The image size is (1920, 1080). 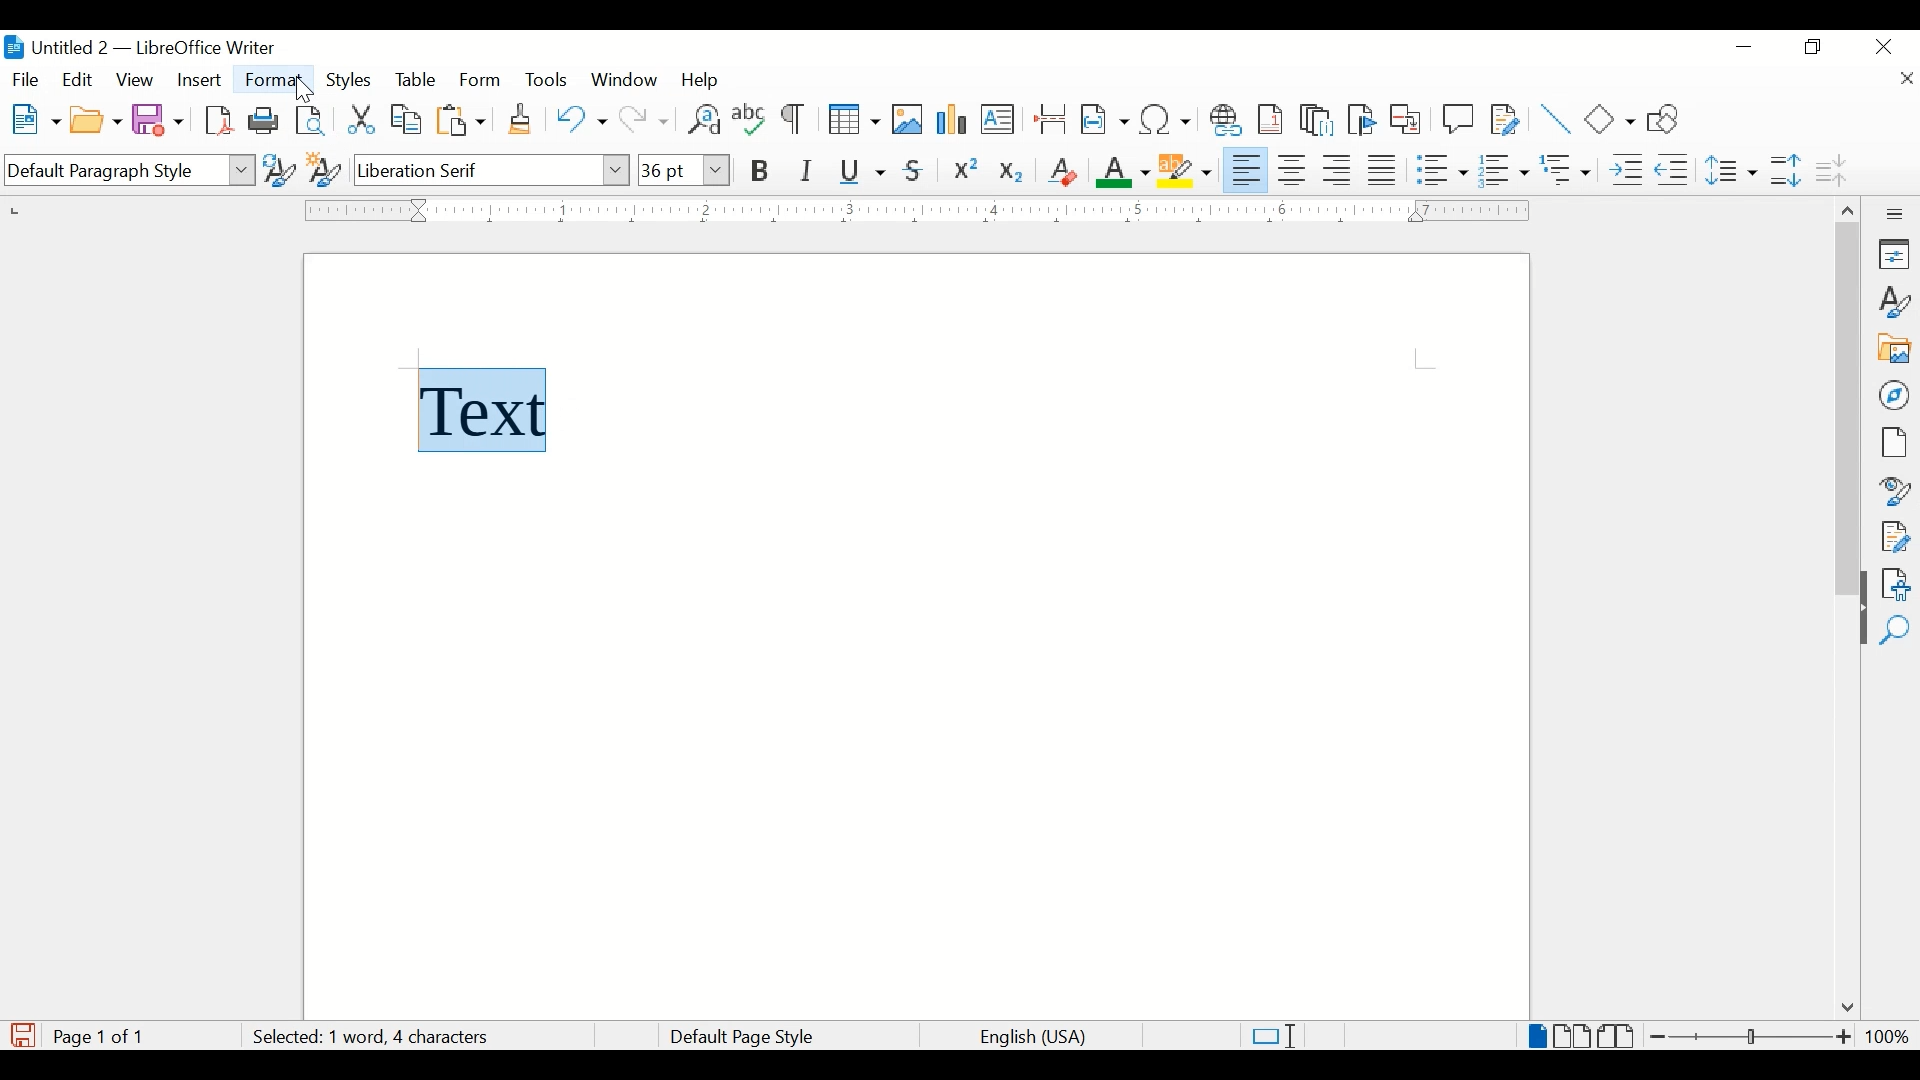 I want to click on clone formatting, so click(x=522, y=120).